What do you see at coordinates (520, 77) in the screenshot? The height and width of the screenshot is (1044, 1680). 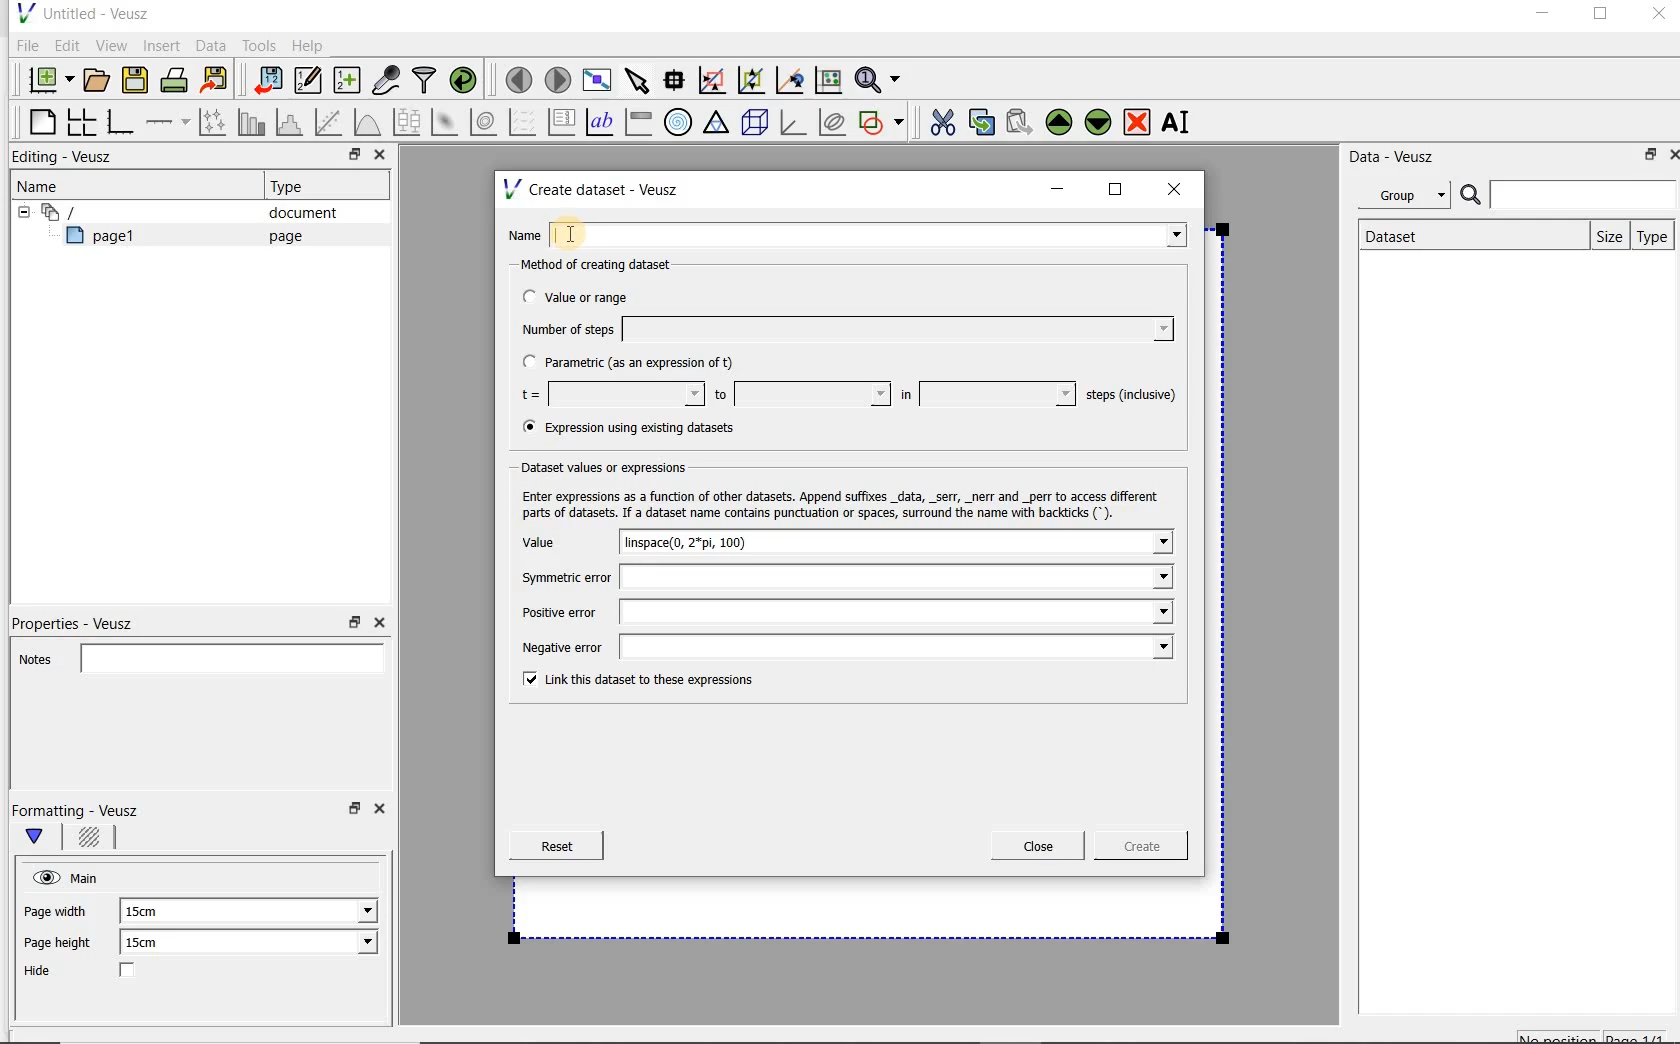 I see `move to the previous page` at bounding box center [520, 77].